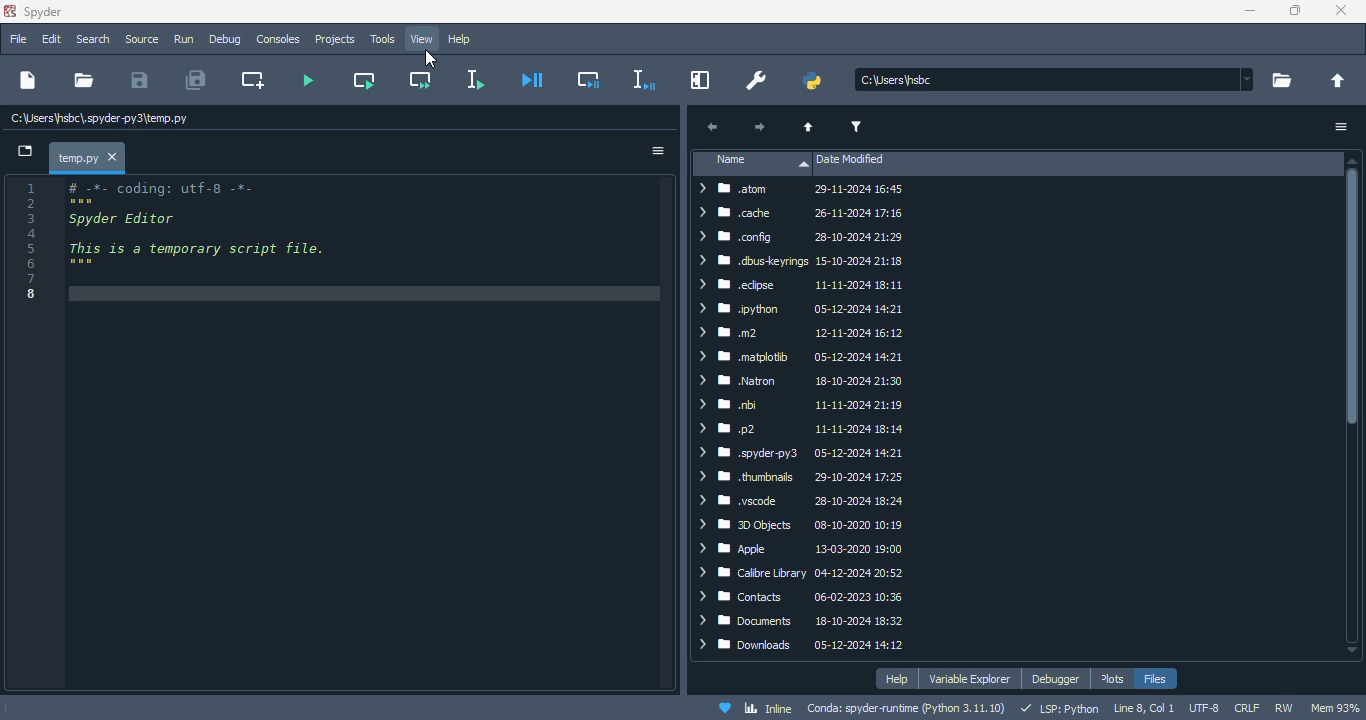 Image resolution: width=1366 pixels, height=720 pixels. What do you see at coordinates (804, 453) in the screenshot?
I see `.spyder-py3` at bounding box center [804, 453].